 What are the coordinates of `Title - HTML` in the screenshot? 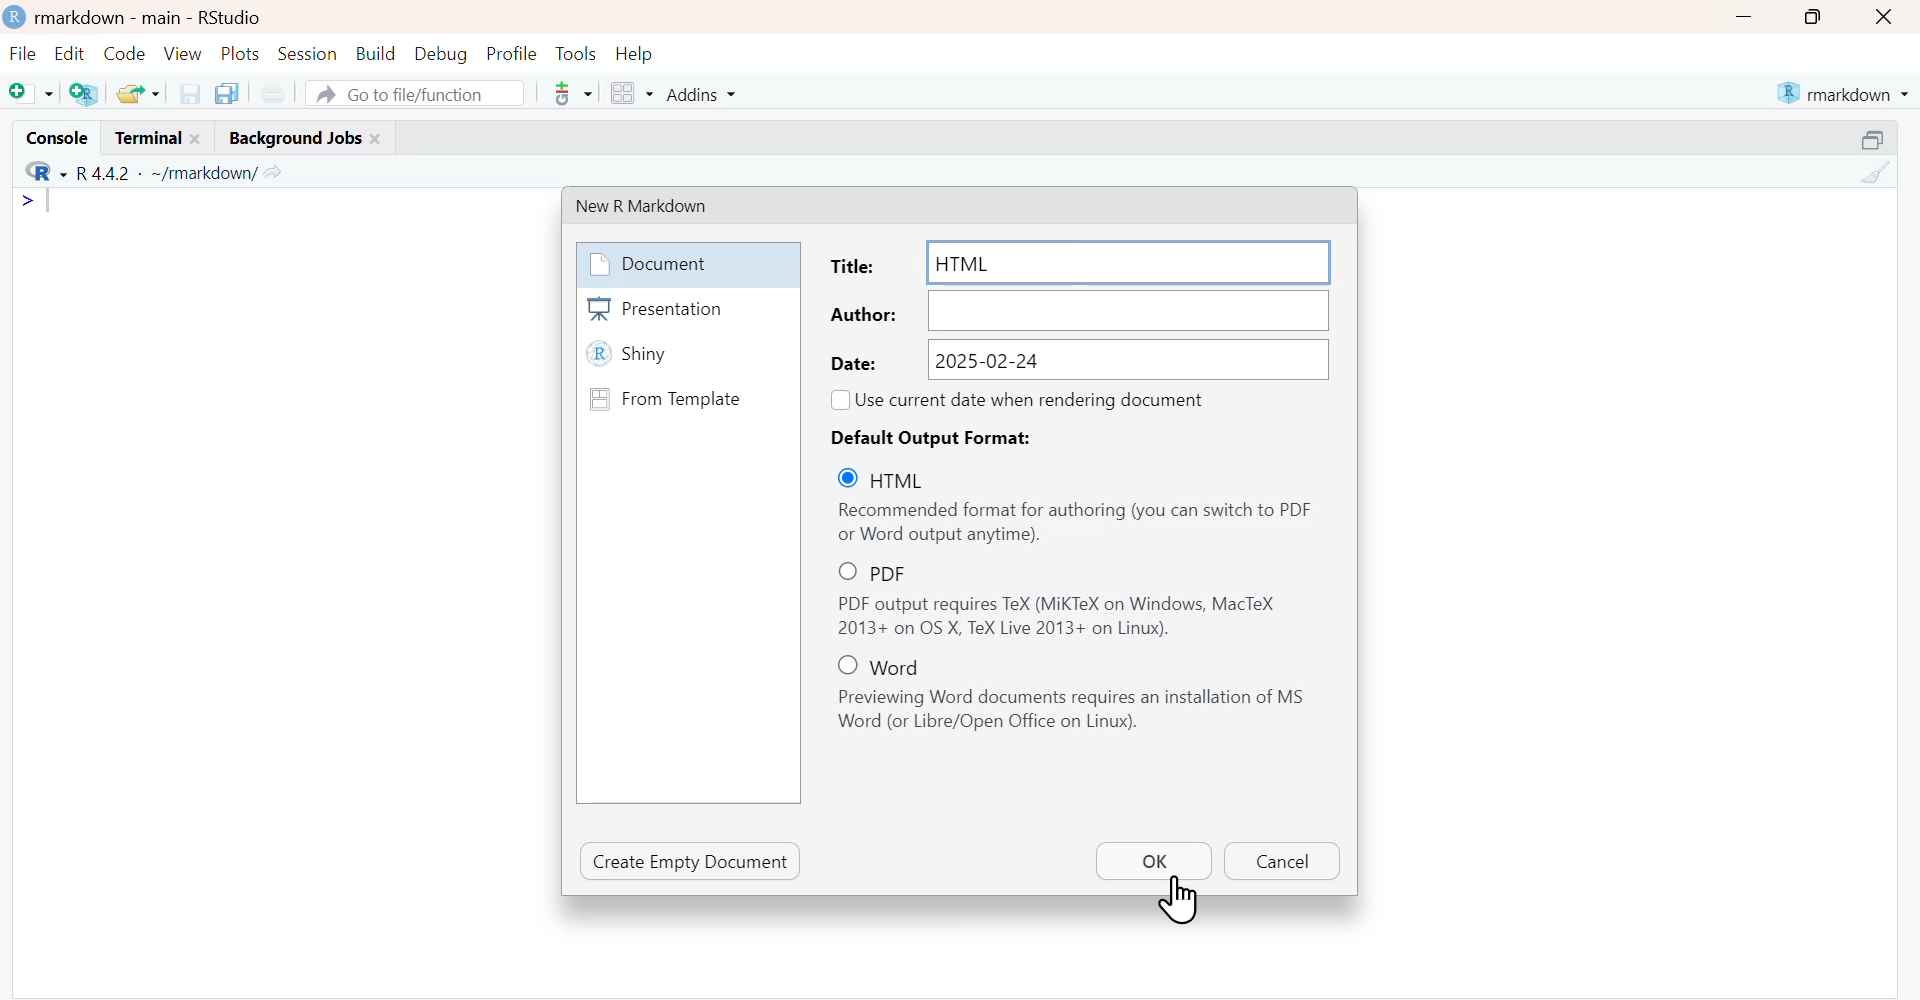 It's located at (1081, 263).